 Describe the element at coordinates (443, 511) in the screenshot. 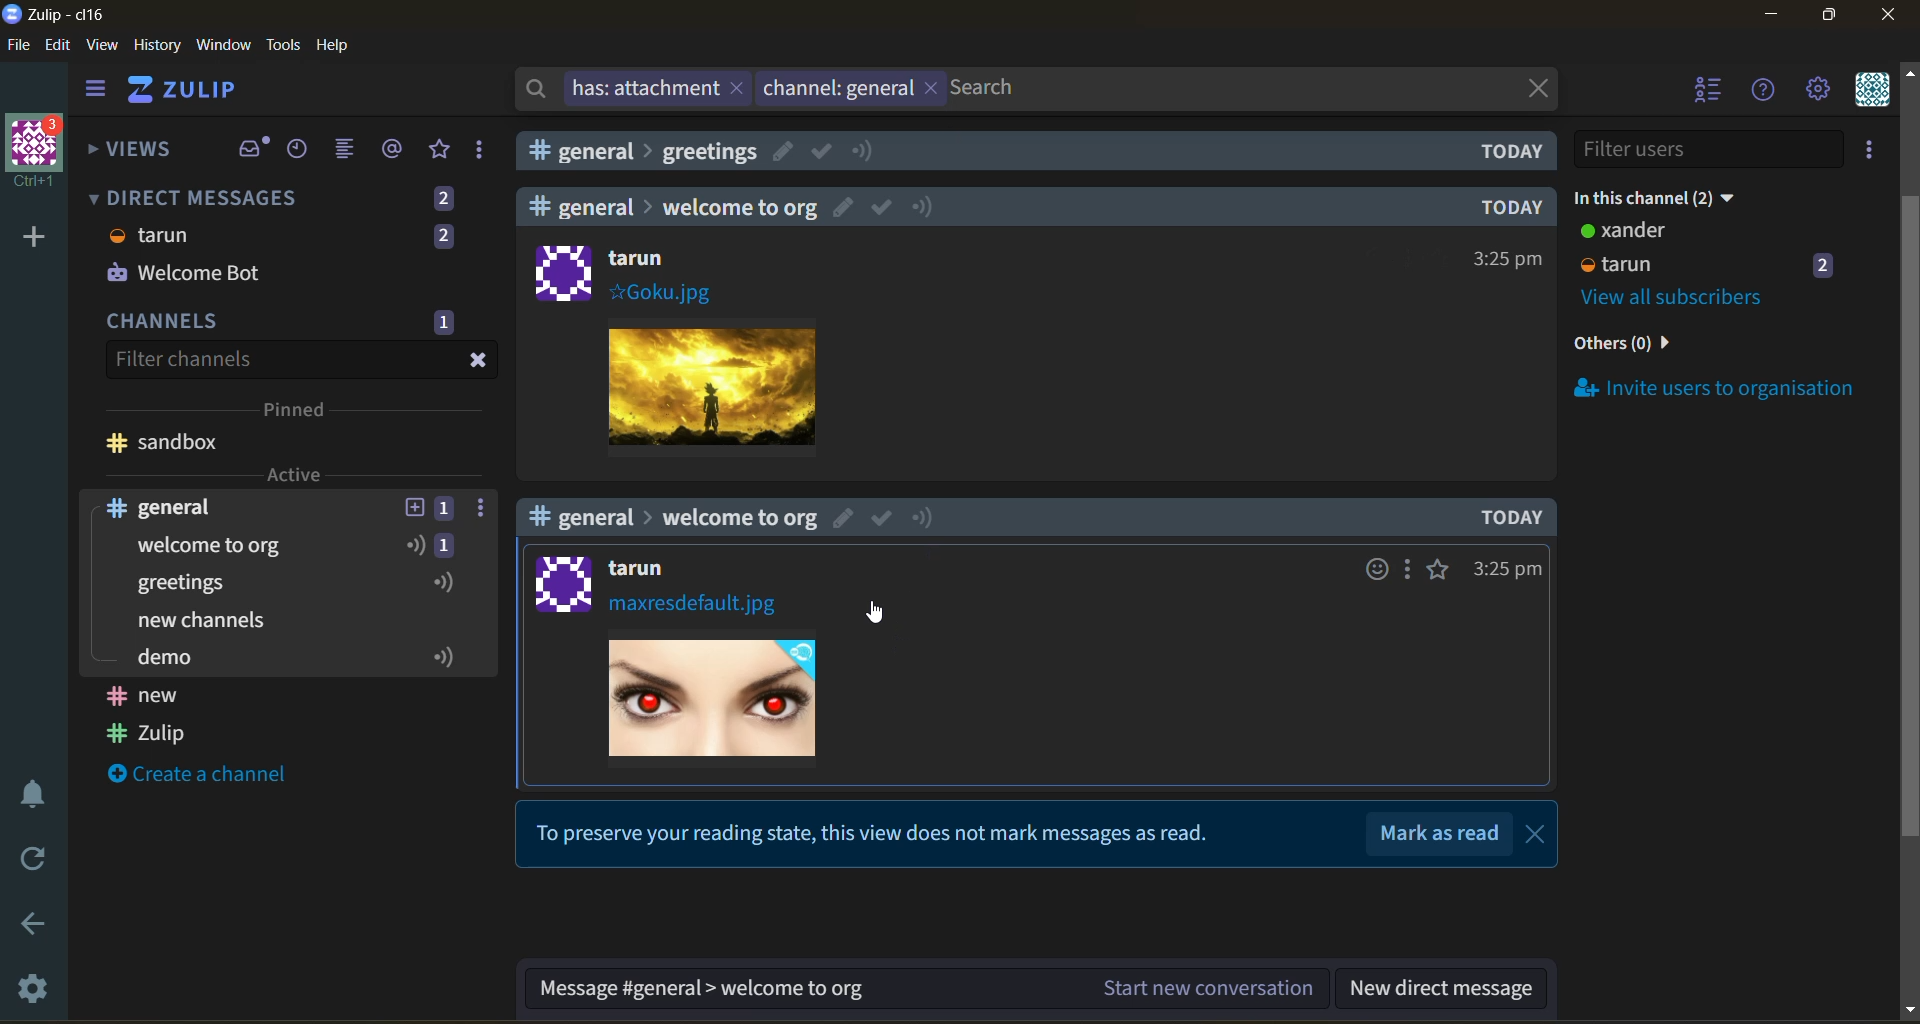

I see `1` at that location.